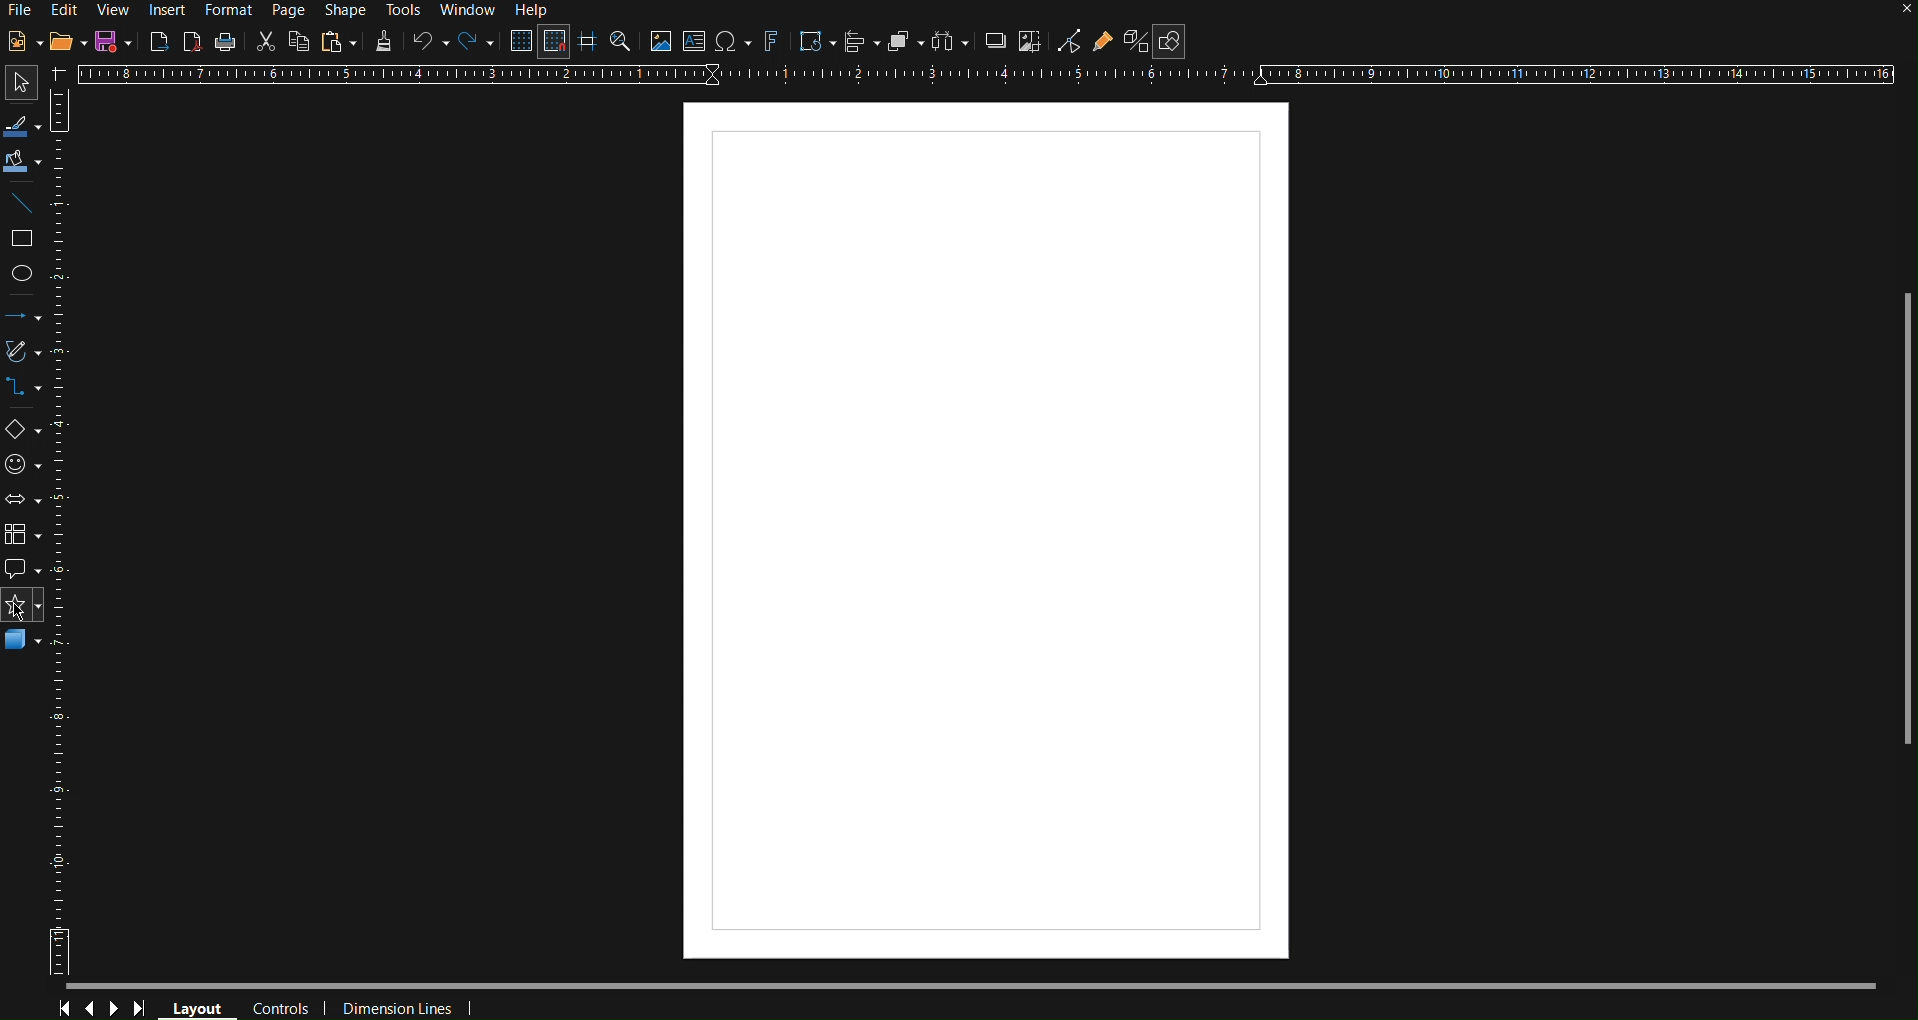 The image size is (1918, 1020). What do you see at coordinates (263, 41) in the screenshot?
I see `Cut` at bounding box center [263, 41].